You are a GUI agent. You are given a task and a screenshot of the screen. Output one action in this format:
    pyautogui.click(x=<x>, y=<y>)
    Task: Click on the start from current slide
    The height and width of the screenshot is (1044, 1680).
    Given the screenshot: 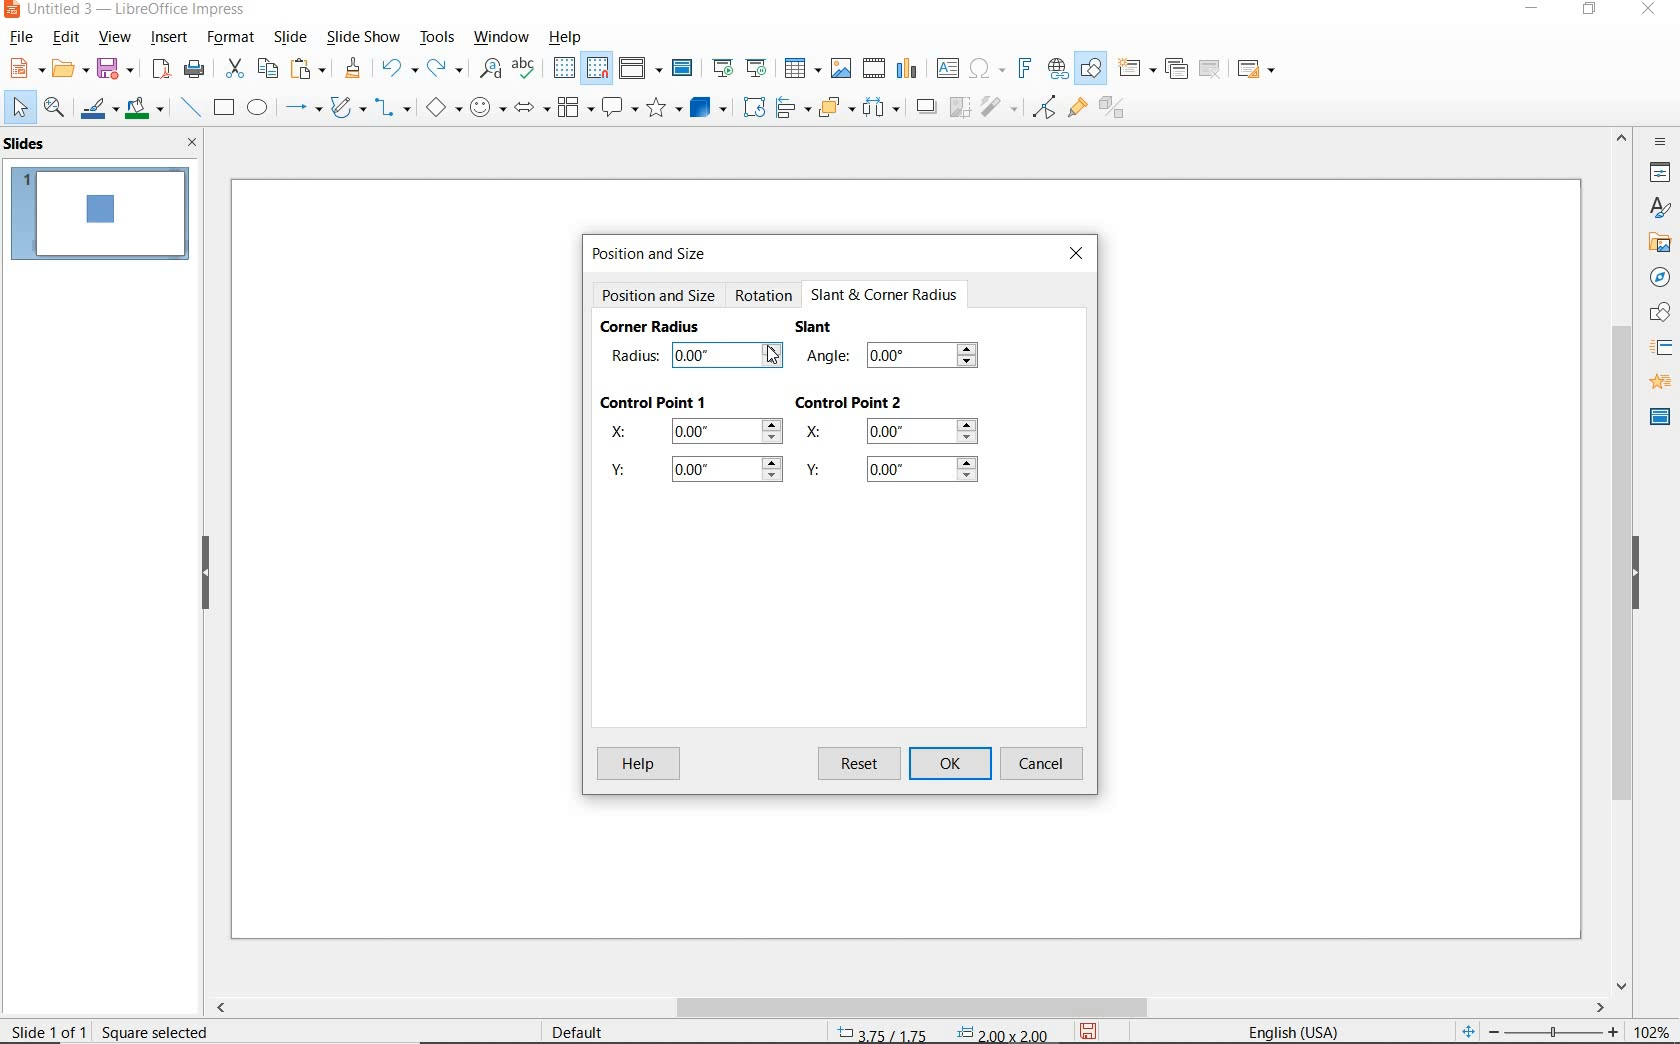 What is the action you would take?
    pyautogui.click(x=758, y=68)
    